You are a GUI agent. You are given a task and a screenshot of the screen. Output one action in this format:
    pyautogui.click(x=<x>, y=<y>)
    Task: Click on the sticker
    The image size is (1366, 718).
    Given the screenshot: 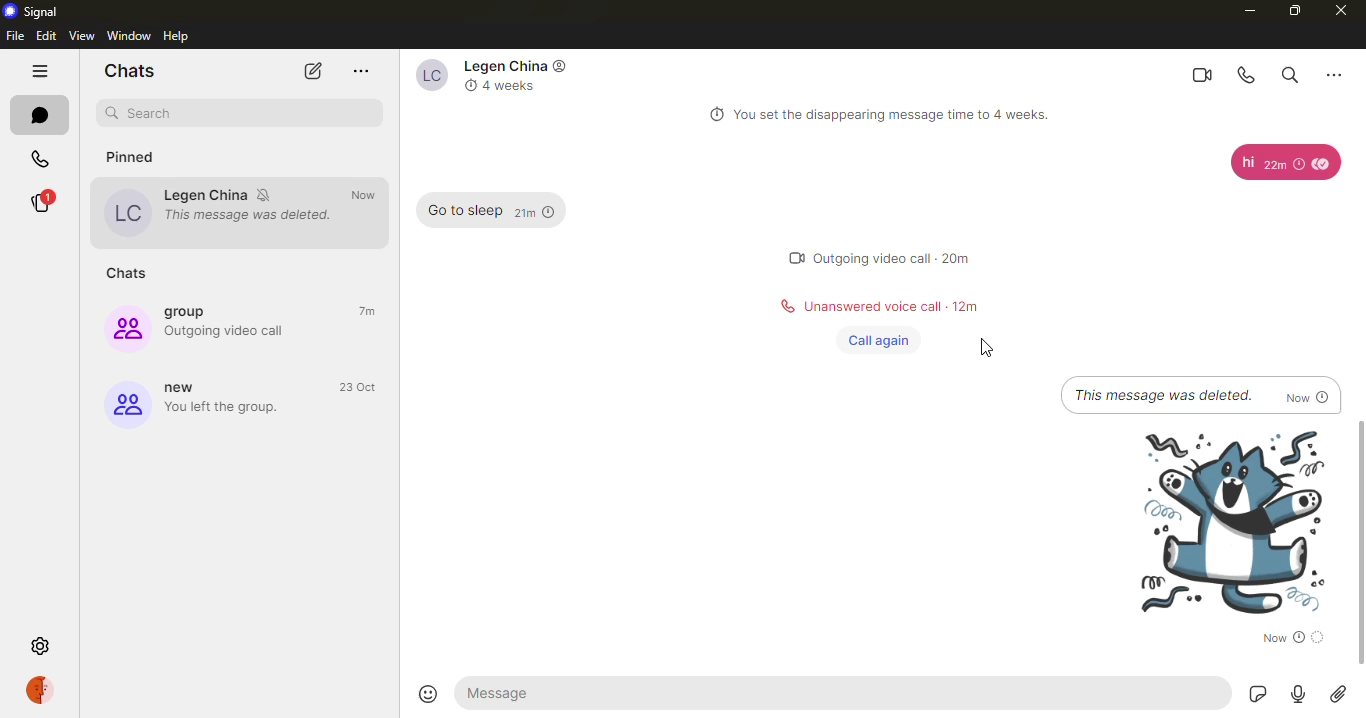 What is the action you would take?
    pyautogui.click(x=1254, y=693)
    